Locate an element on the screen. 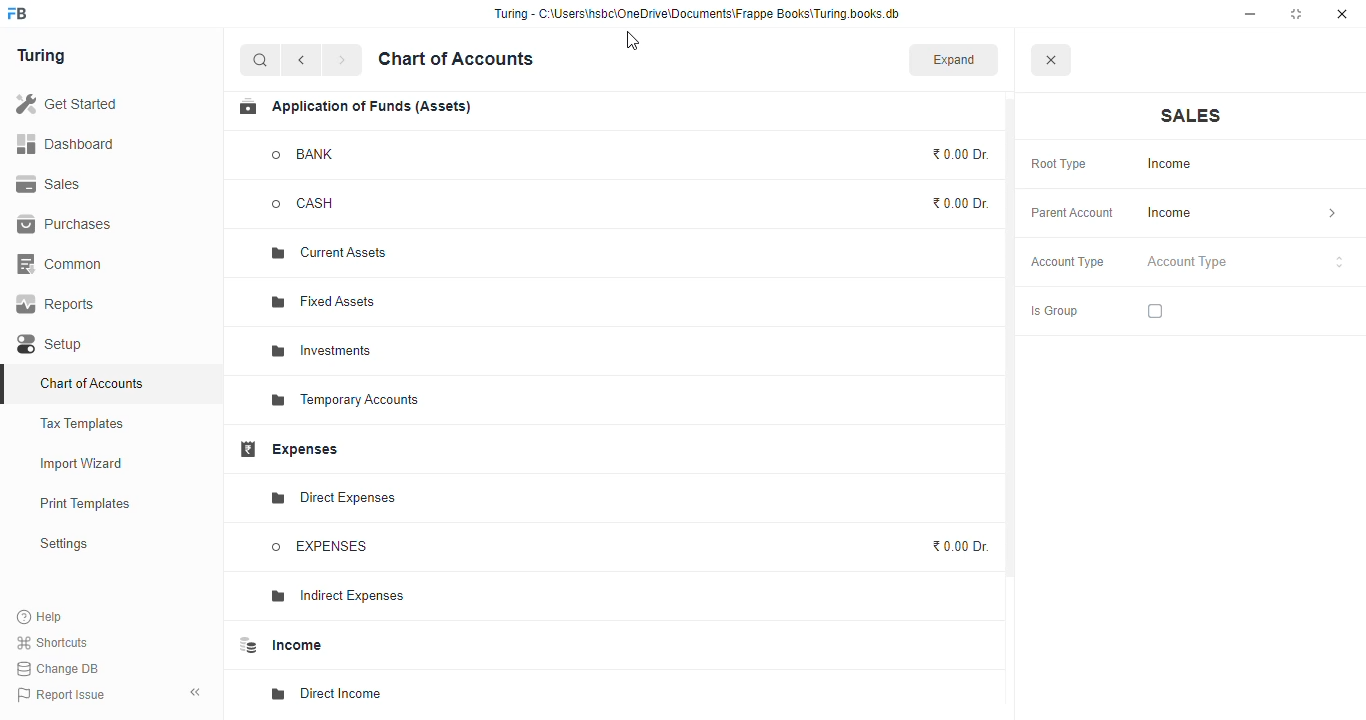 The height and width of the screenshot is (720, 1366). is group is located at coordinates (1054, 312).